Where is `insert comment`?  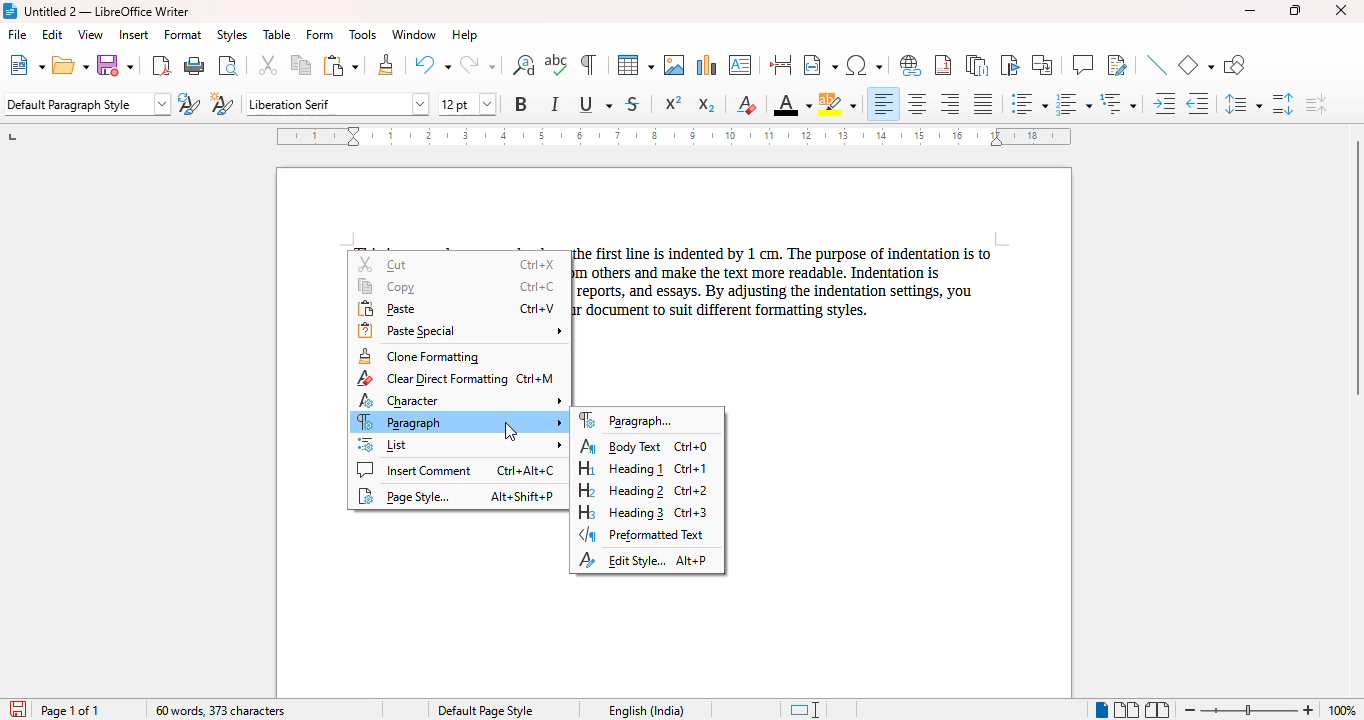
insert comment is located at coordinates (1082, 64).